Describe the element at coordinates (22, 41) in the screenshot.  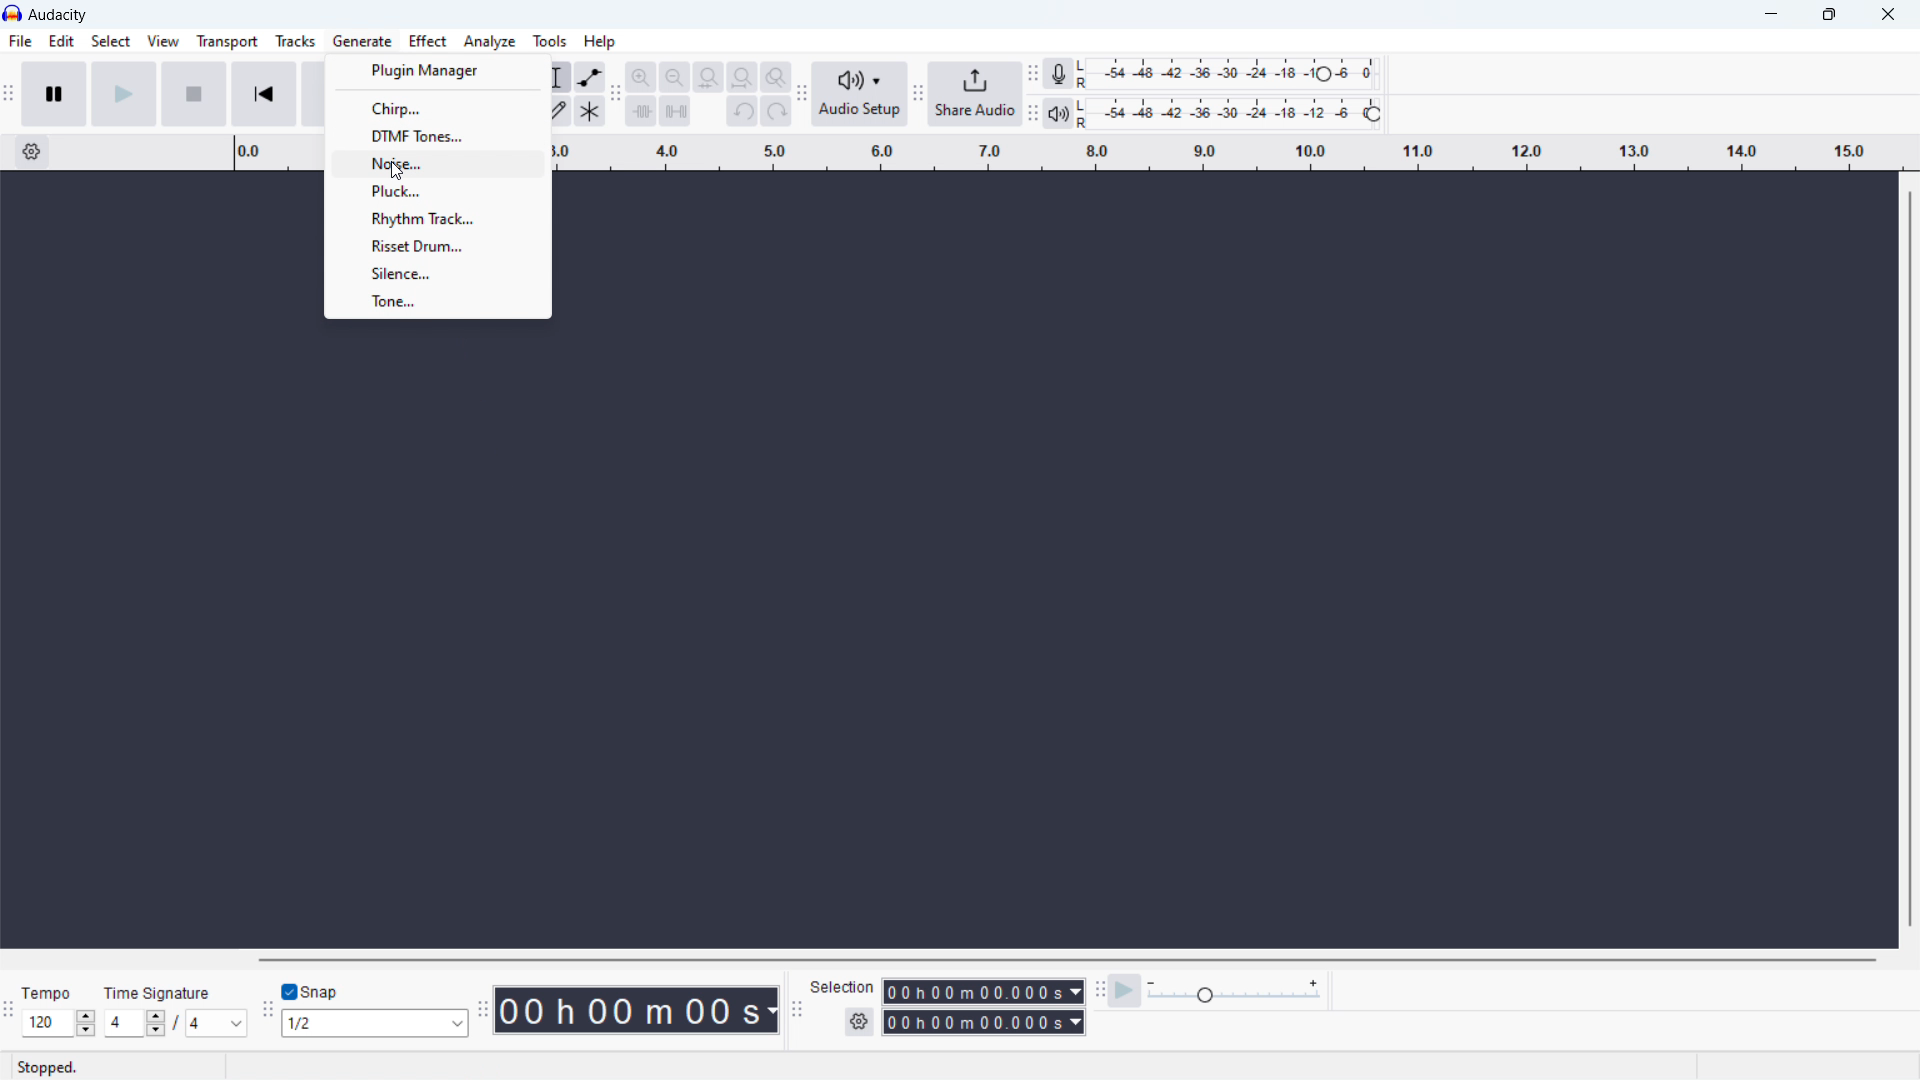
I see `File` at that location.